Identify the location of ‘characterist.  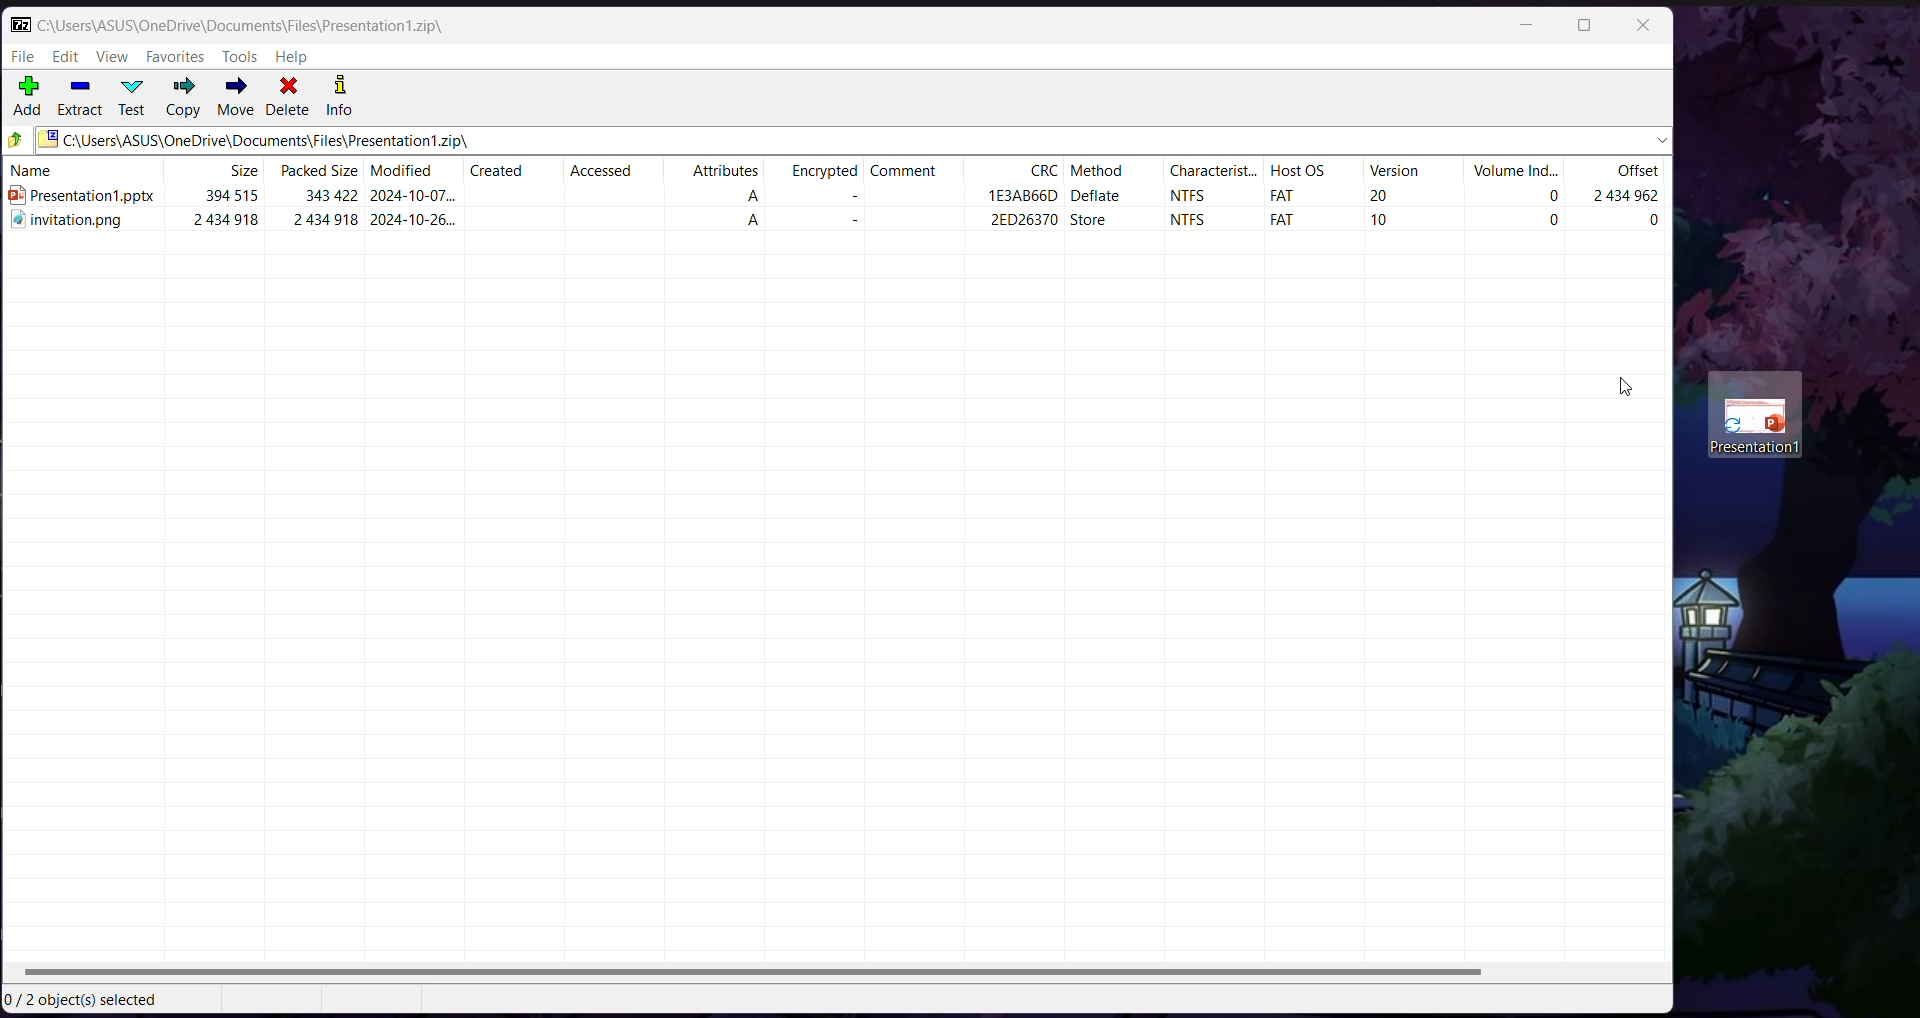
(1198, 174).